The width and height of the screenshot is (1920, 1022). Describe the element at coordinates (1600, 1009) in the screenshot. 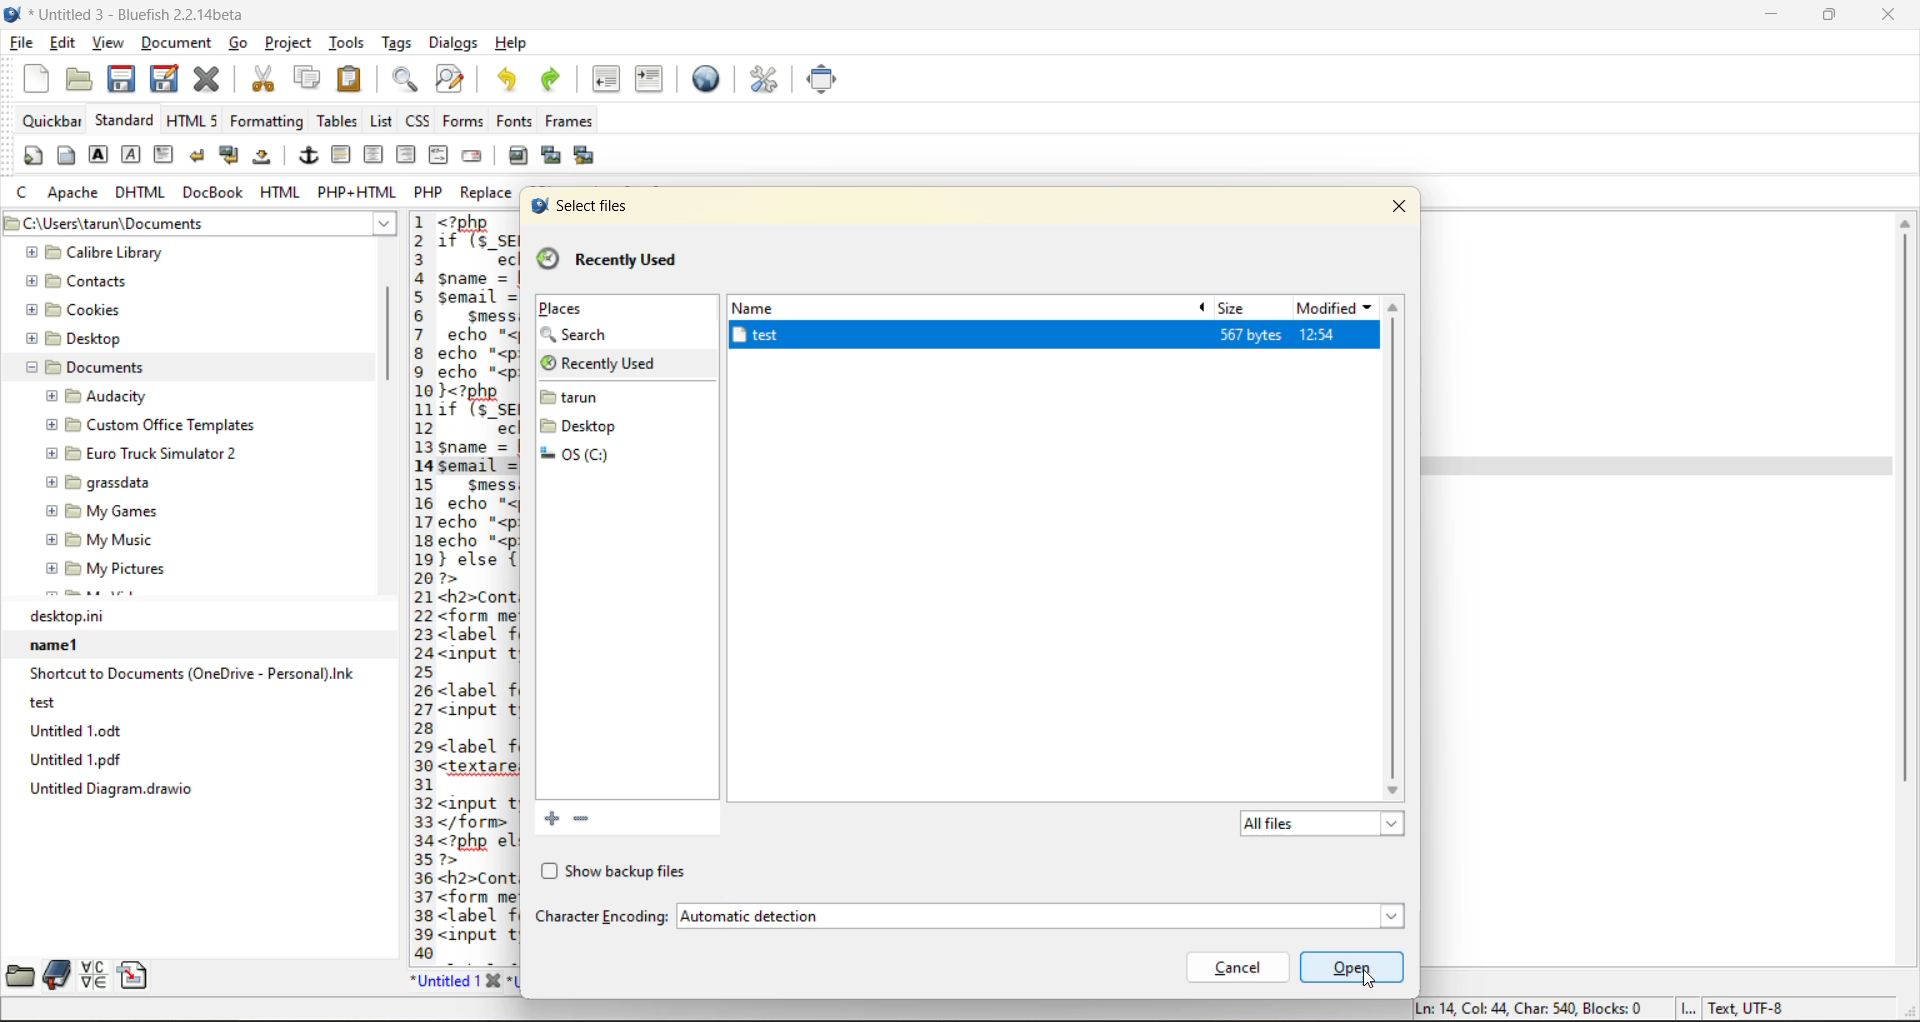

I see `metadata` at that location.